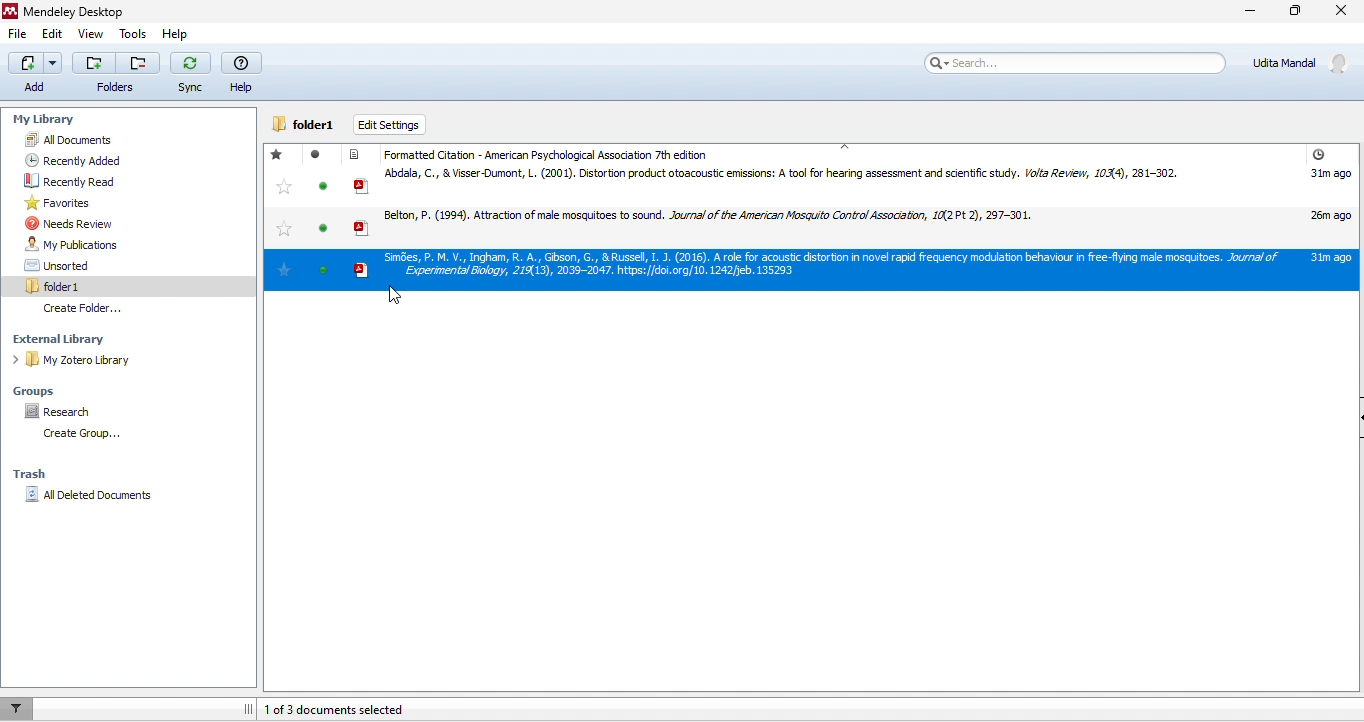  Describe the element at coordinates (814, 273) in the screenshot. I see `selected` at that location.